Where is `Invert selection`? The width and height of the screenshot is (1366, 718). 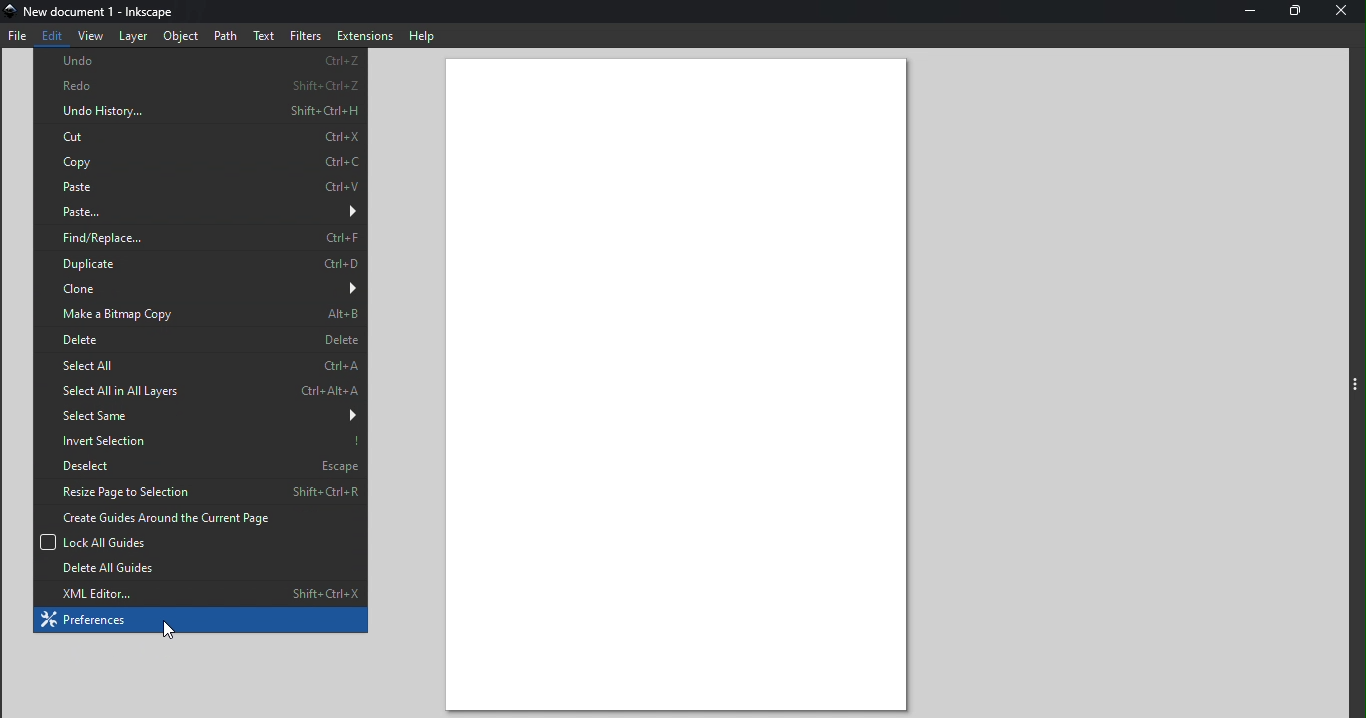 Invert selection is located at coordinates (200, 439).